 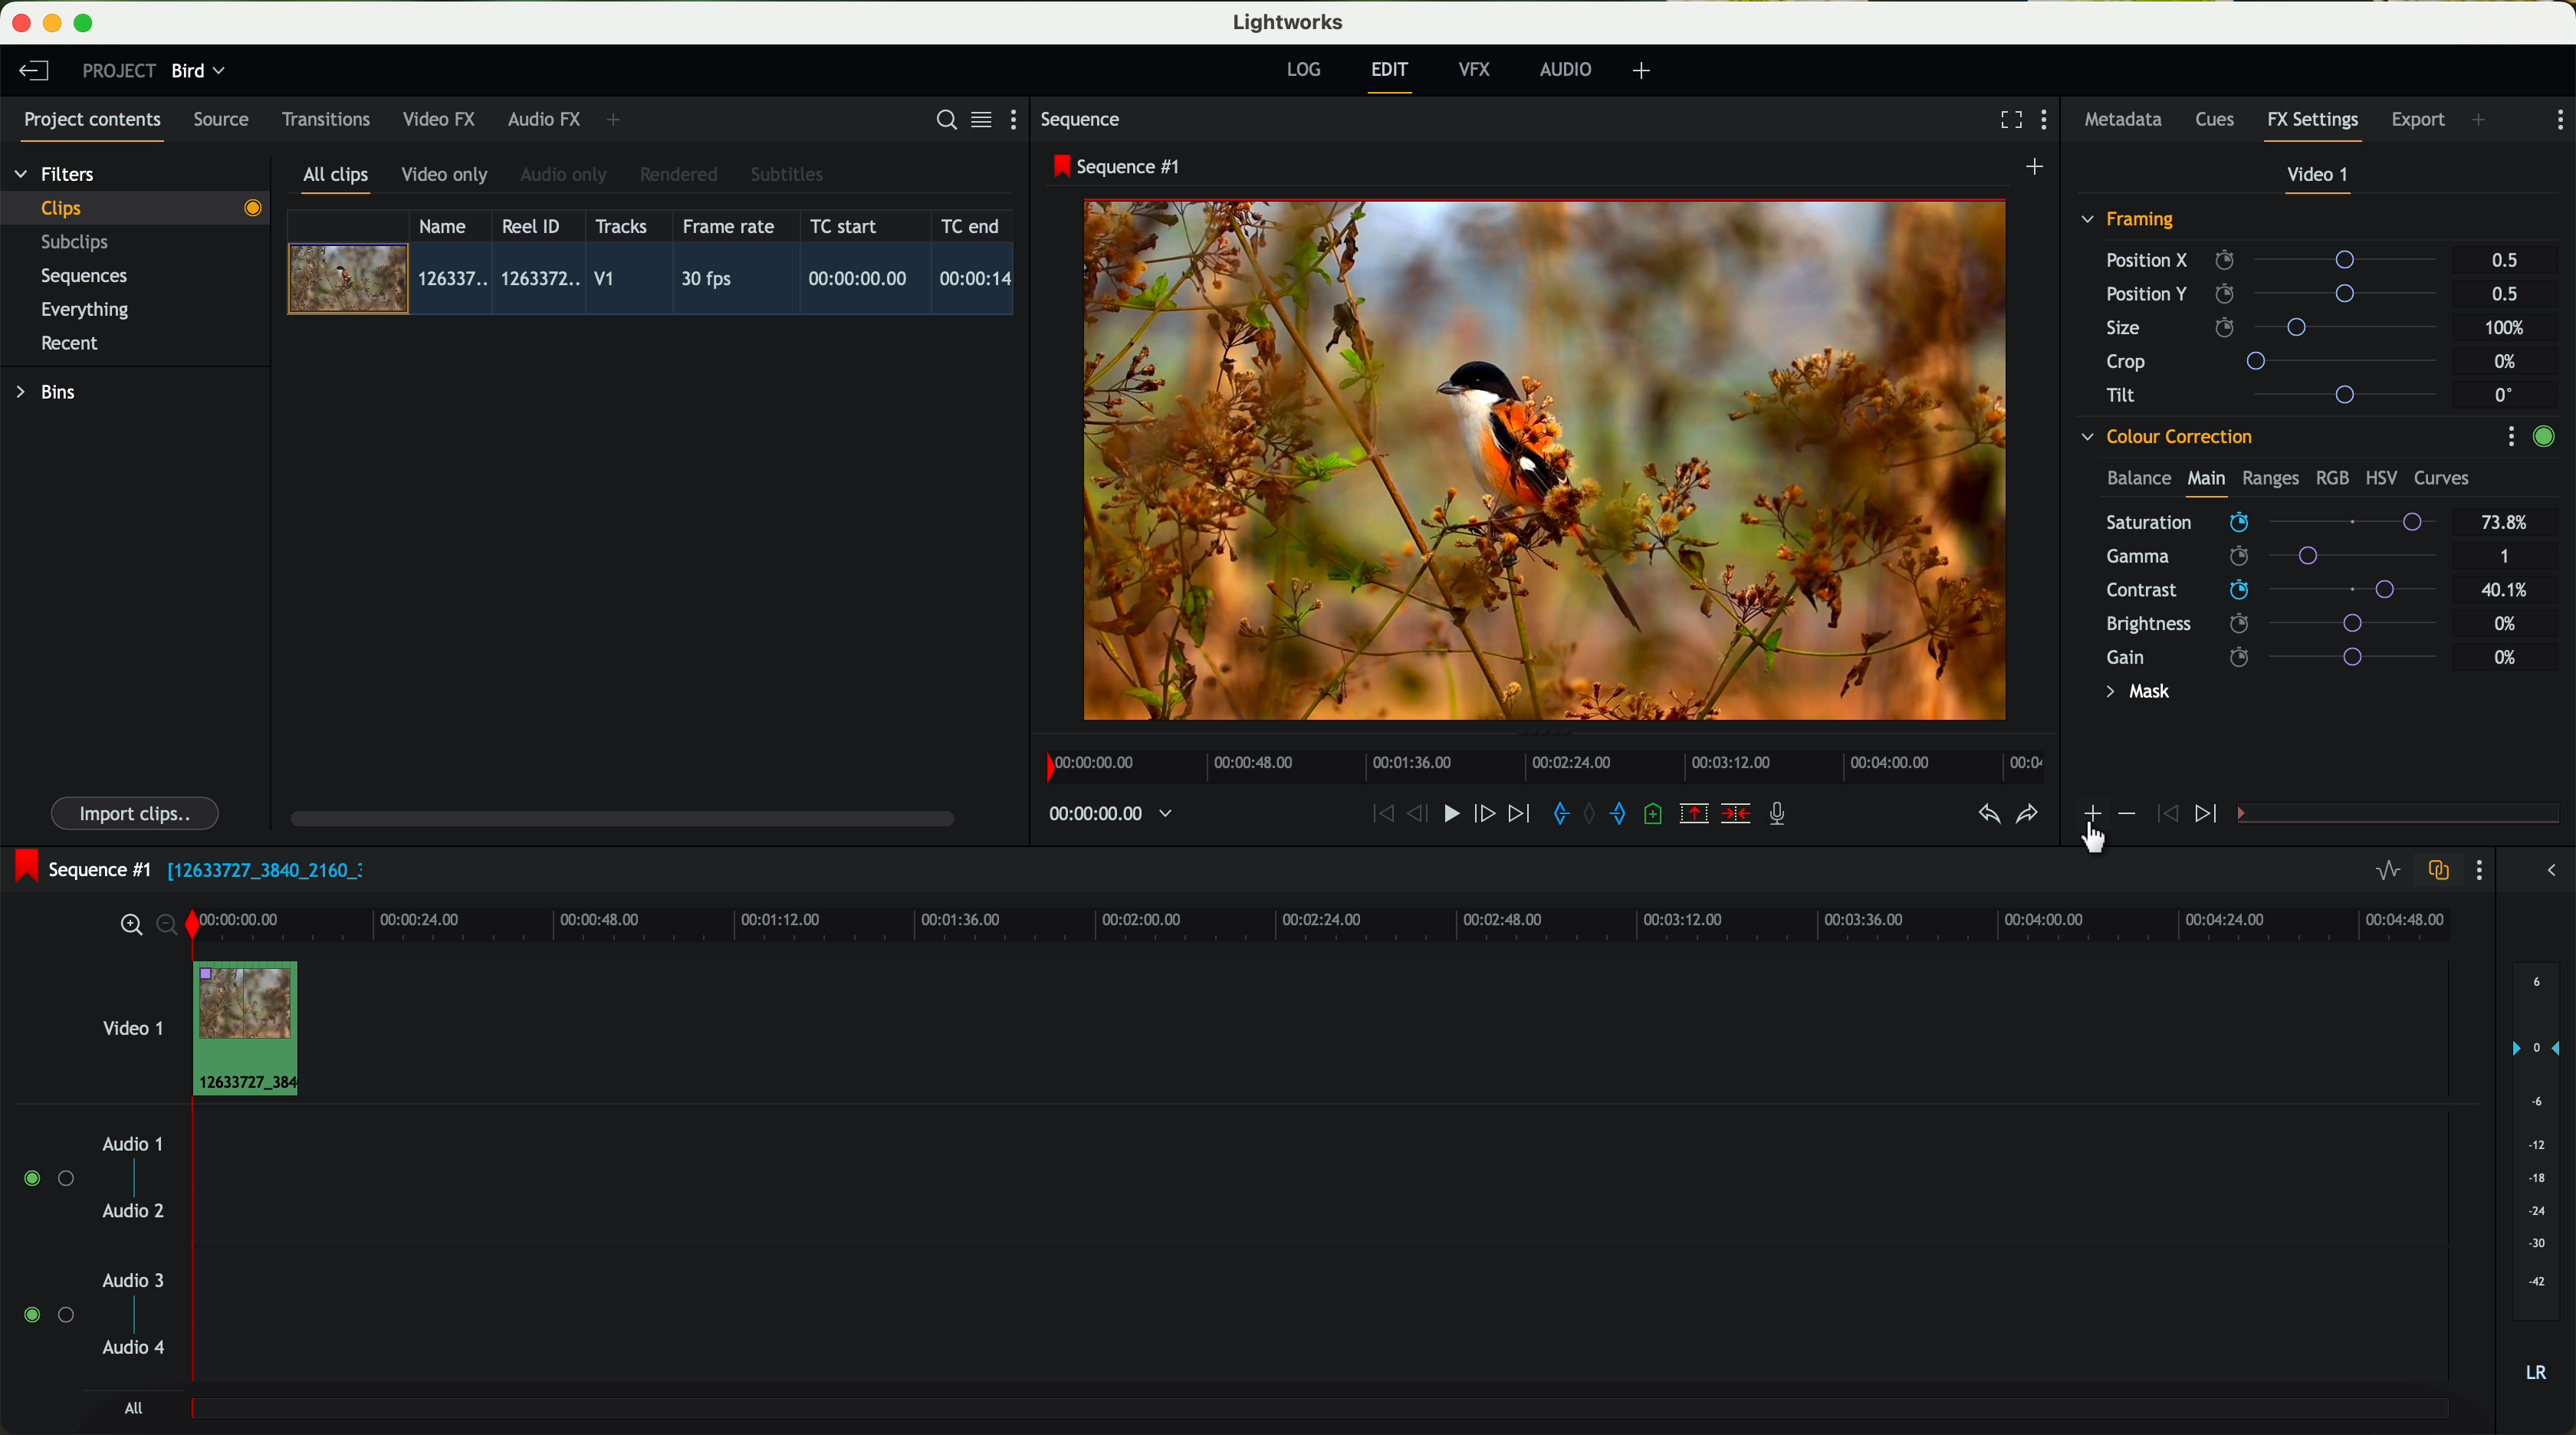 I want to click on minimize program, so click(x=56, y=24).